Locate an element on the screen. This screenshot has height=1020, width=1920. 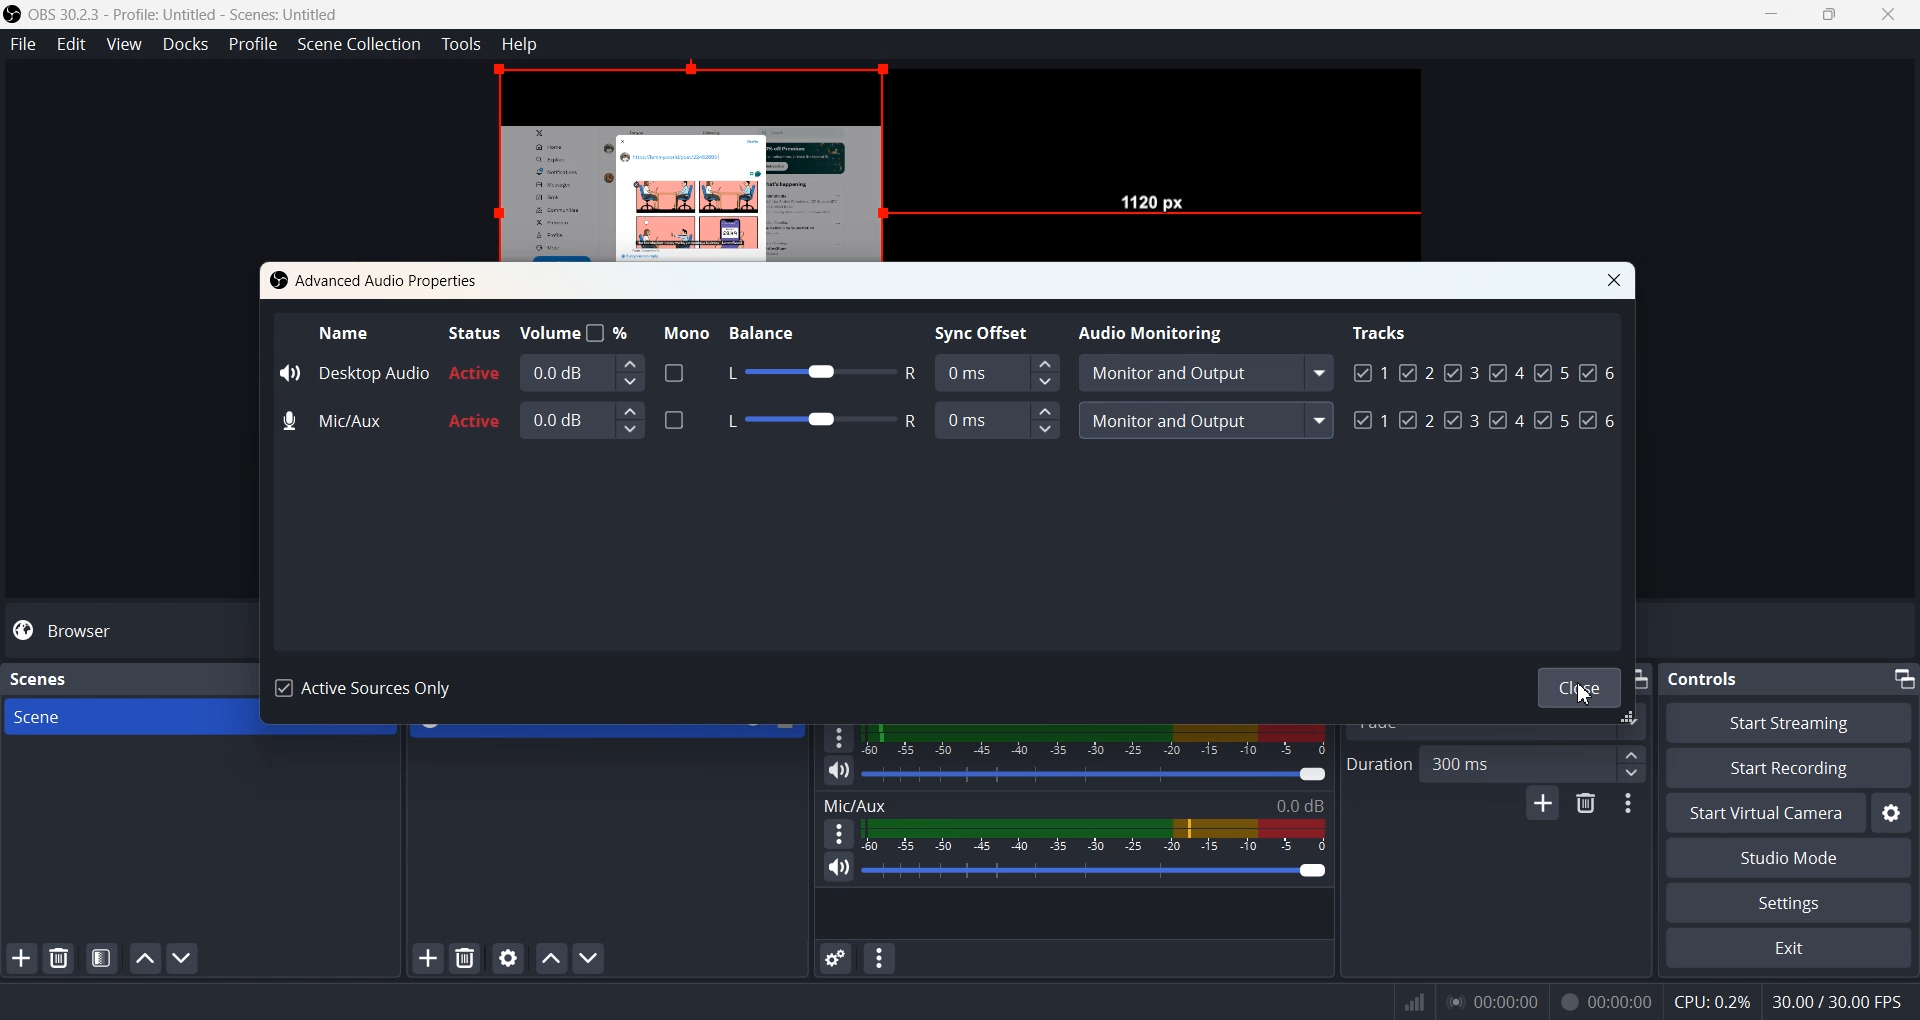
Balance adjuster is located at coordinates (815, 417).